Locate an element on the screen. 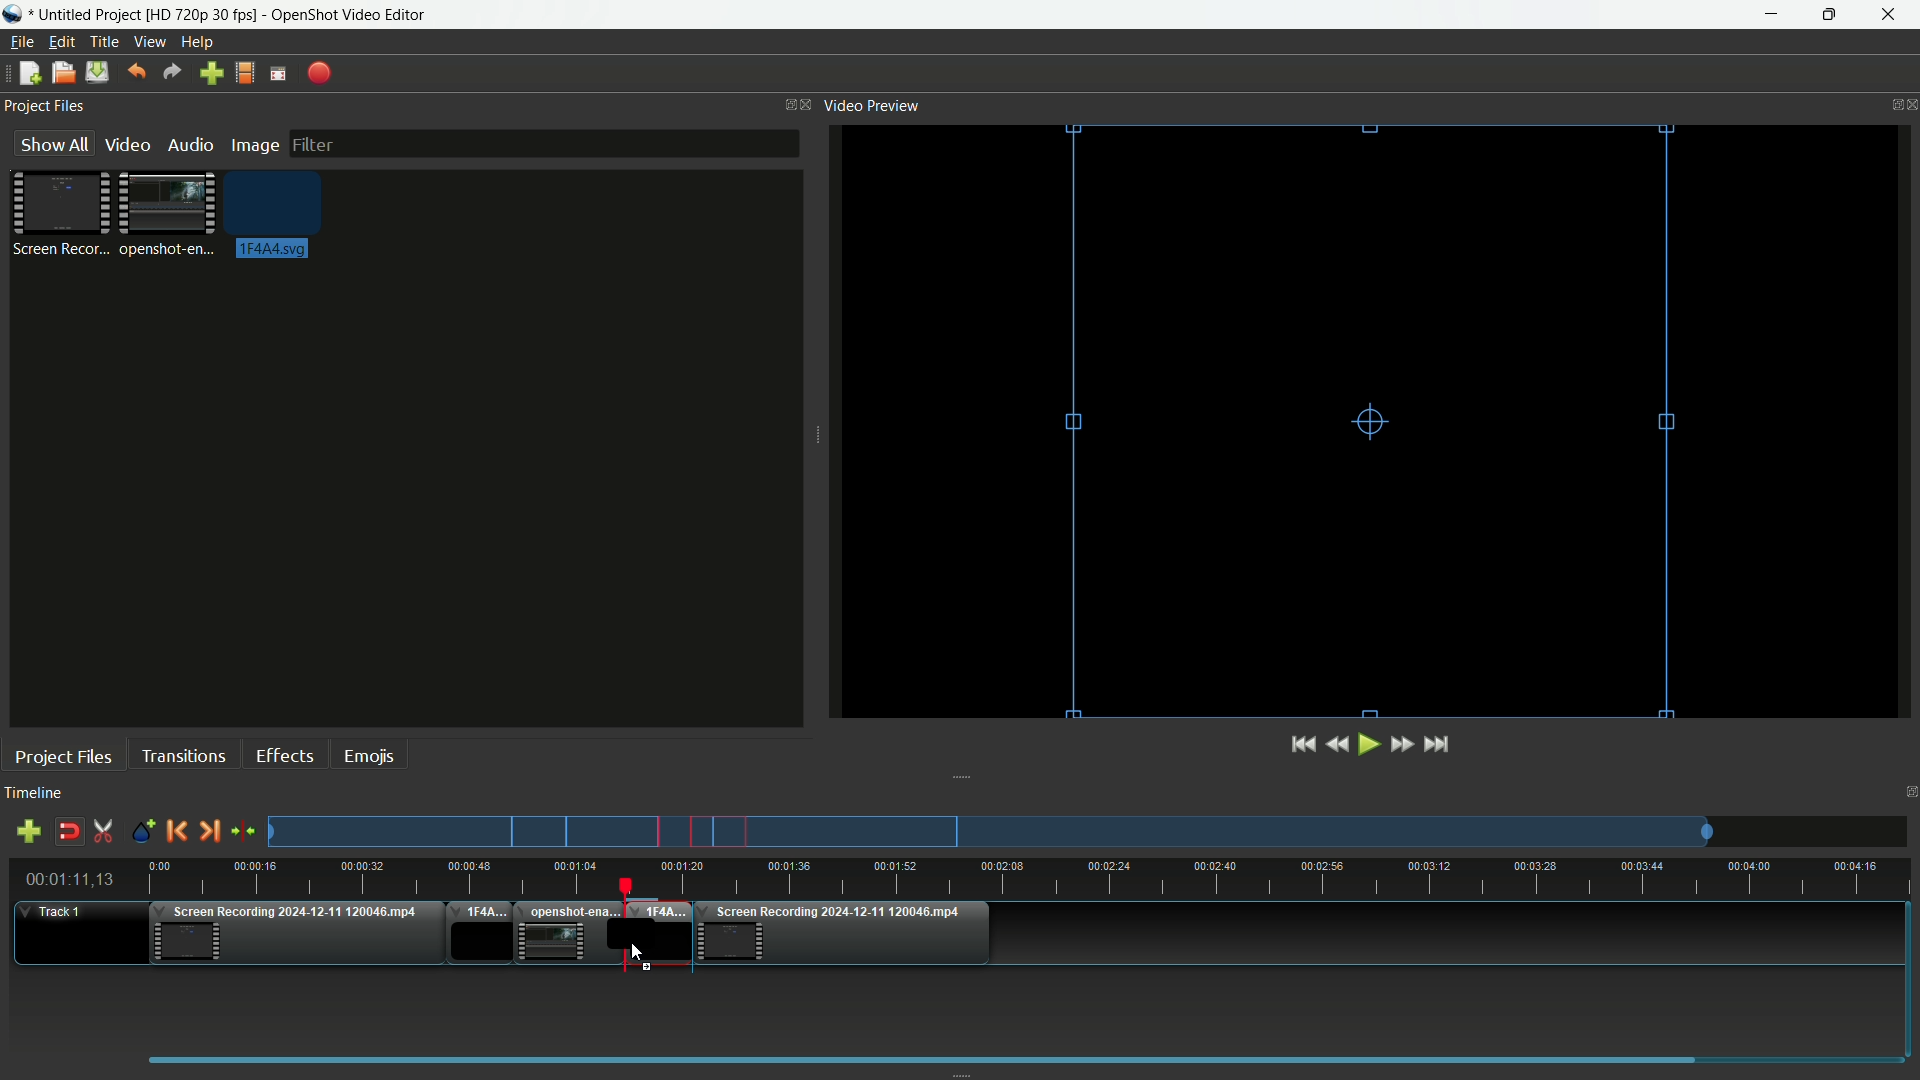  App icon is located at coordinates (16, 14).